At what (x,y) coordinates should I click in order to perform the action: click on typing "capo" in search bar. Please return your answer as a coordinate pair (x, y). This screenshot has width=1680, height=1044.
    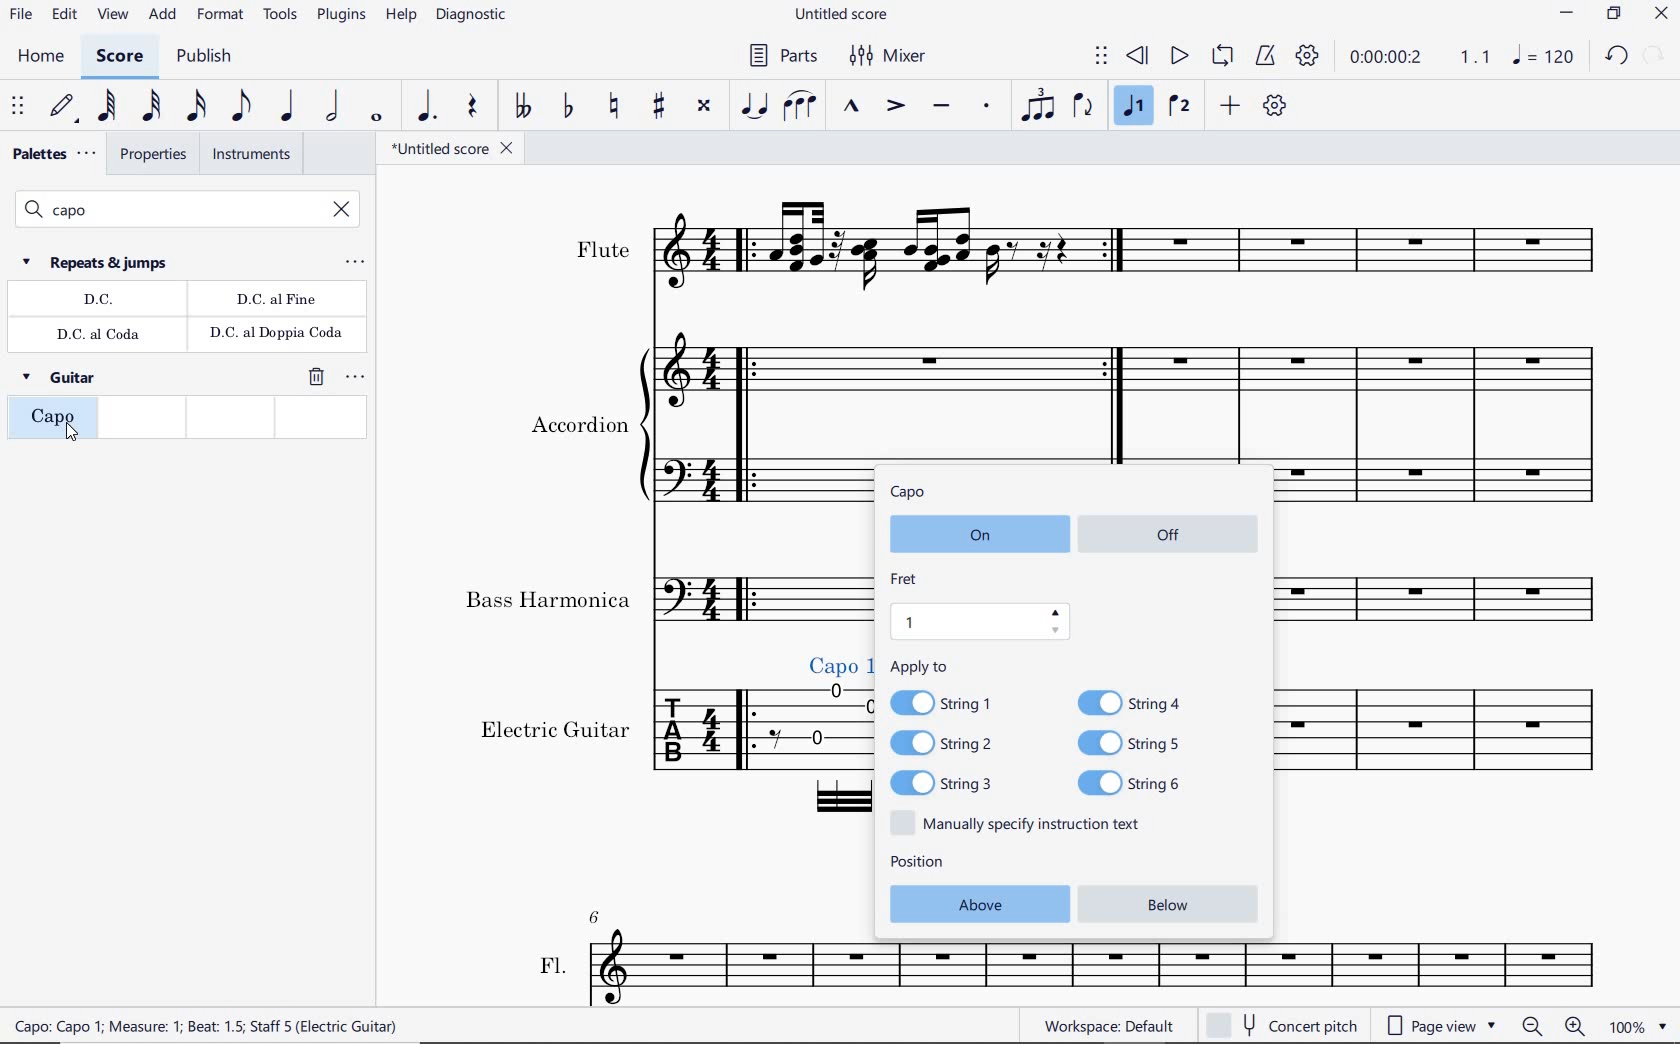
    Looking at the image, I should click on (164, 210).